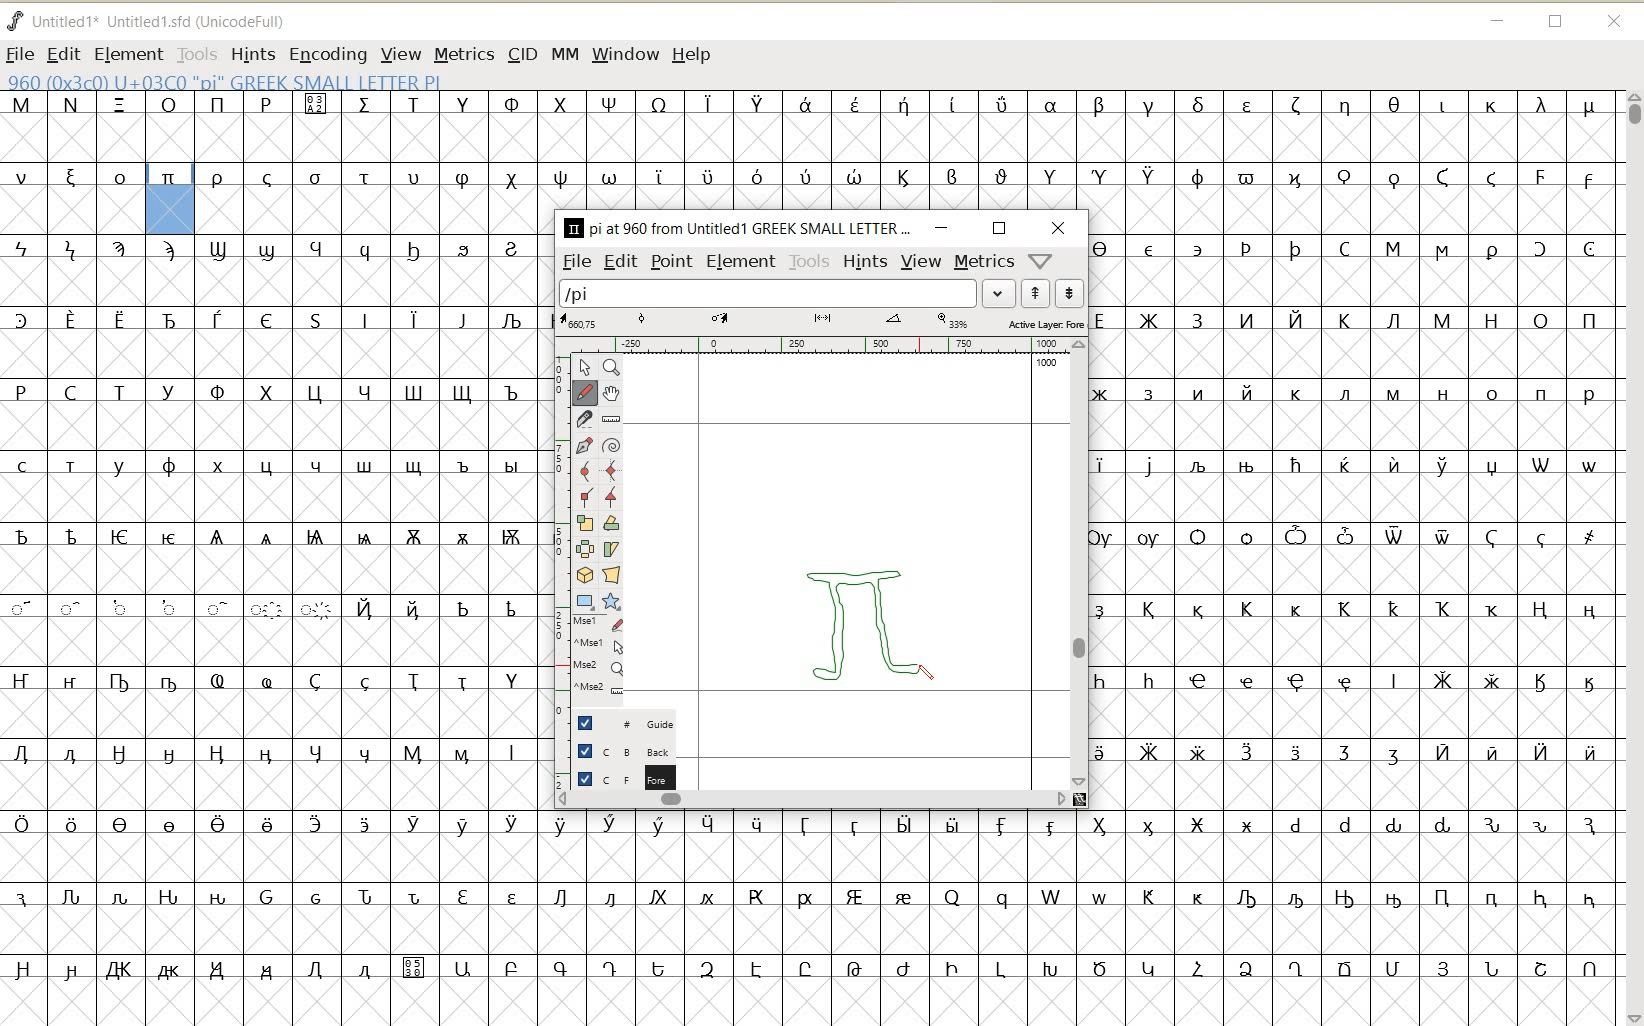  Describe the element at coordinates (1618, 23) in the screenshot. I see `CLOSE` at that location.